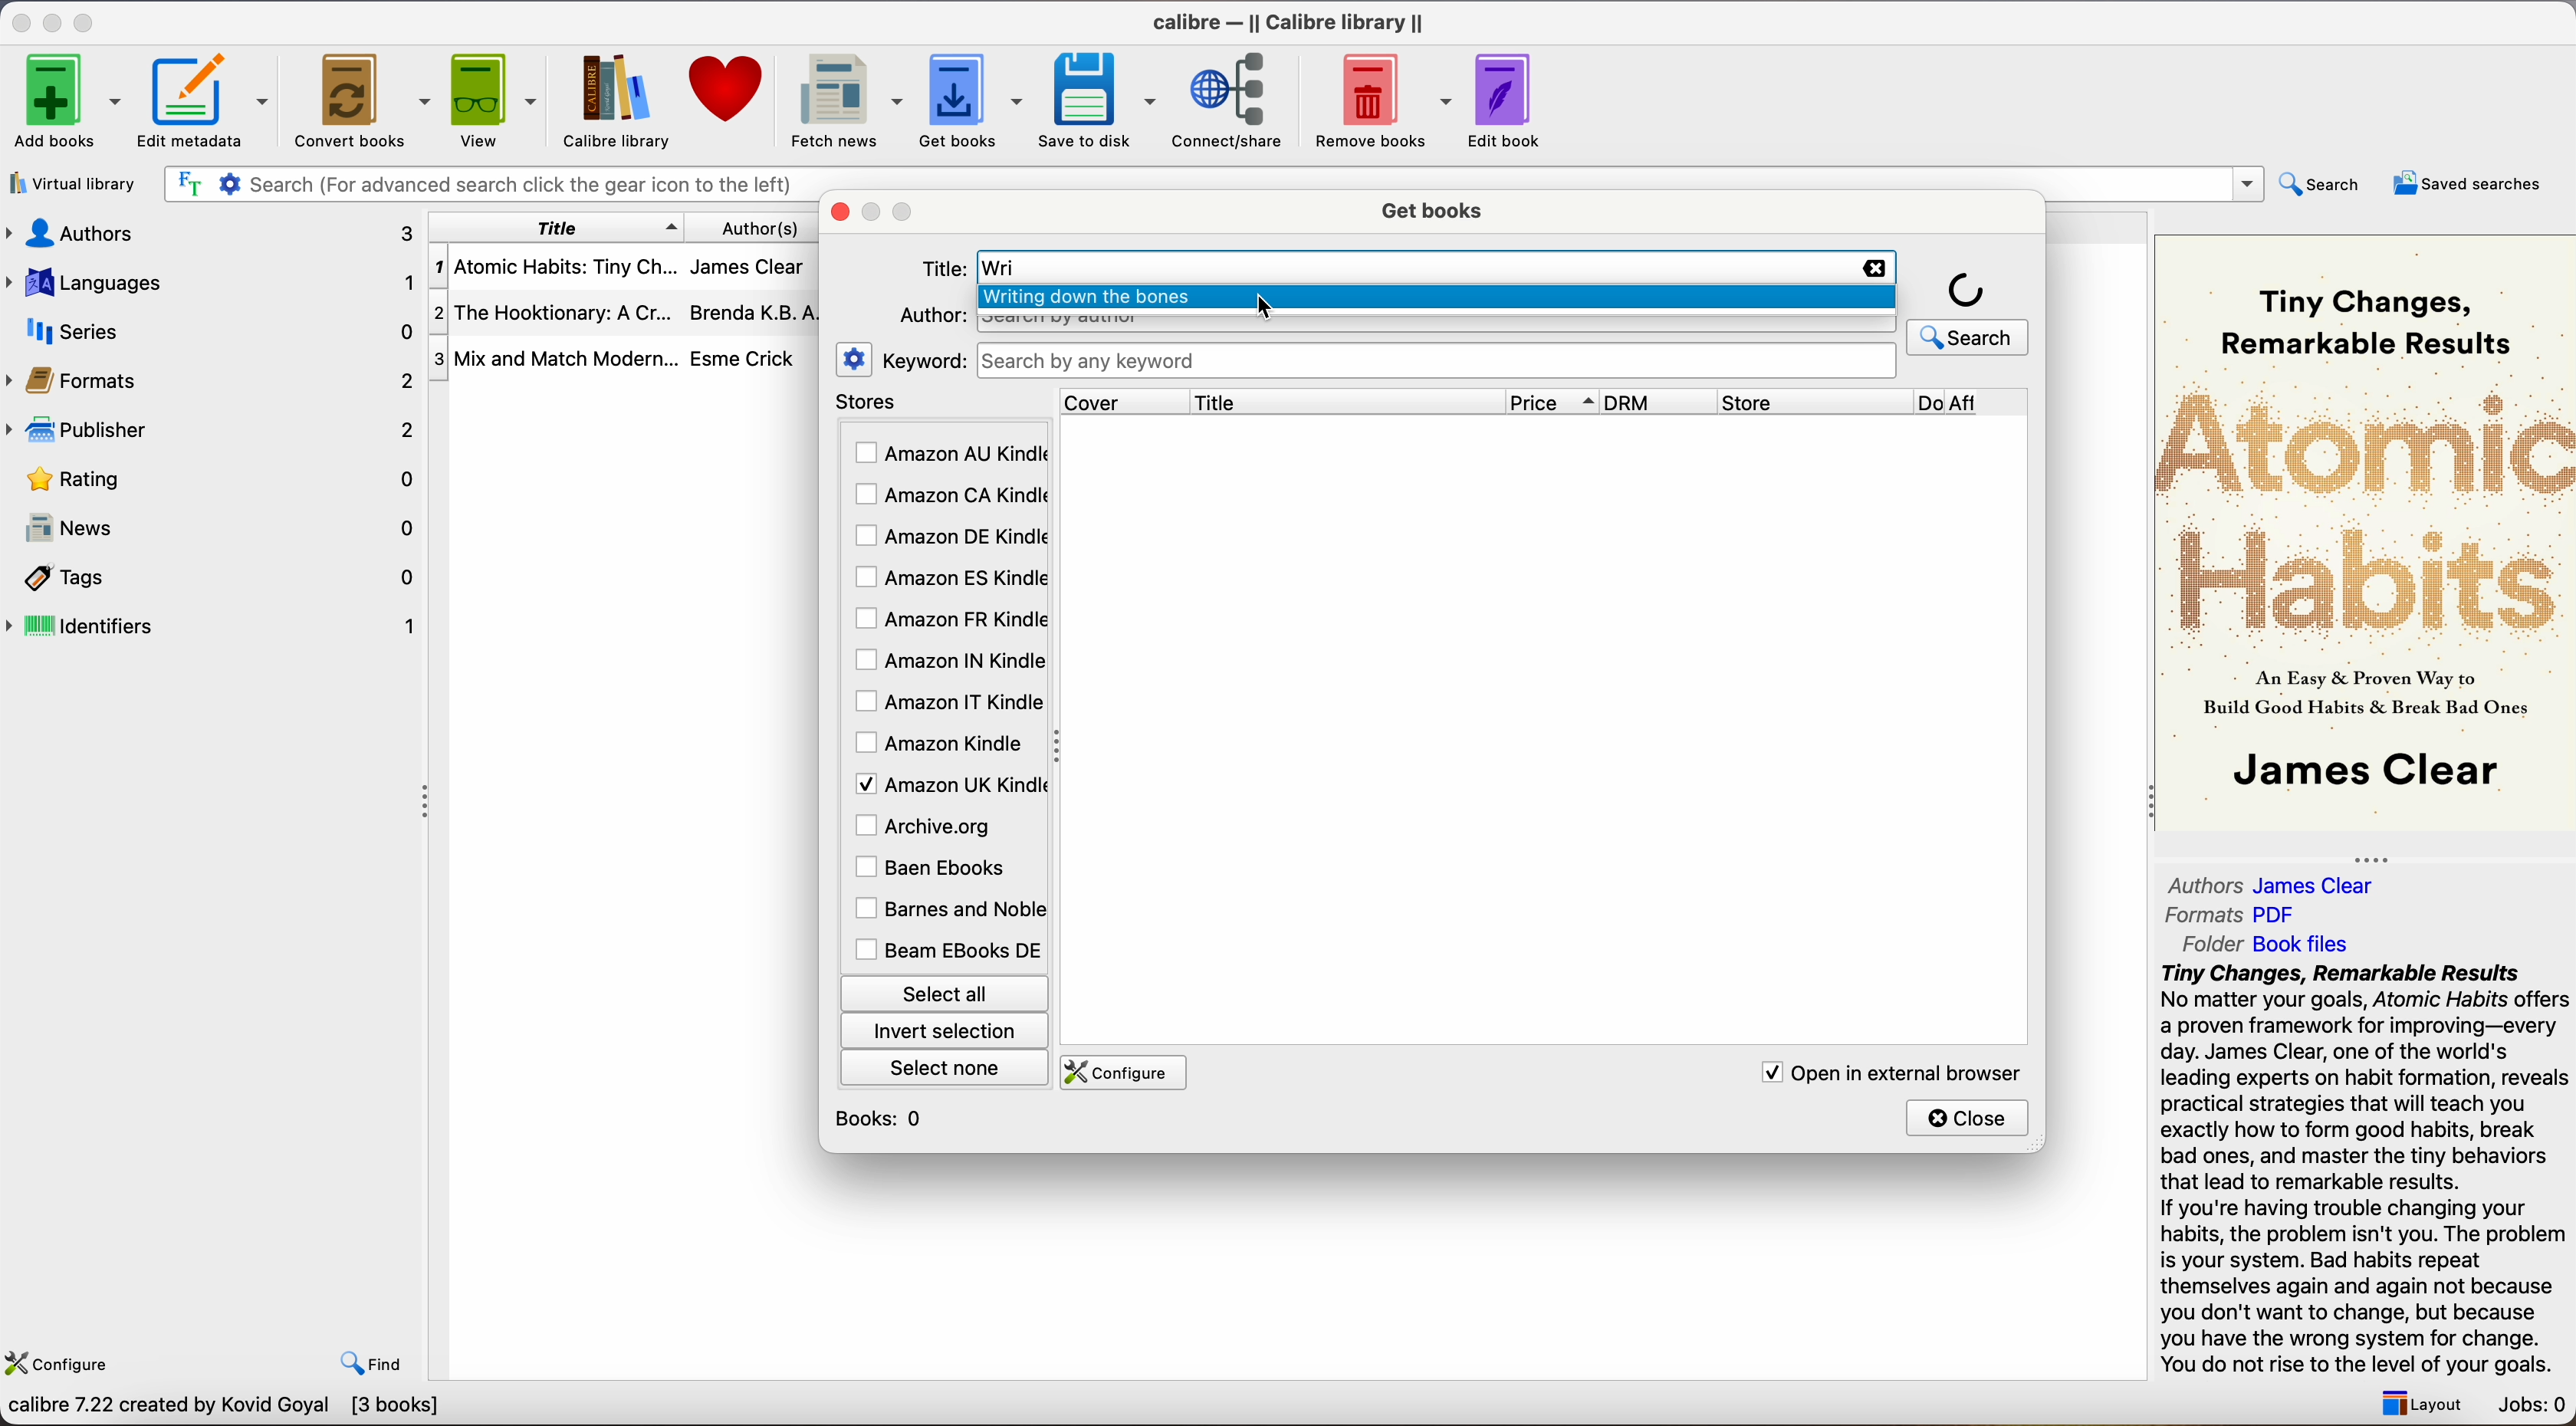 Image resolution: width=2576 pixels, height=1426 pixels. Describe the element at coordinates (1553, 402) in the screenshot. I see `price` at that location.